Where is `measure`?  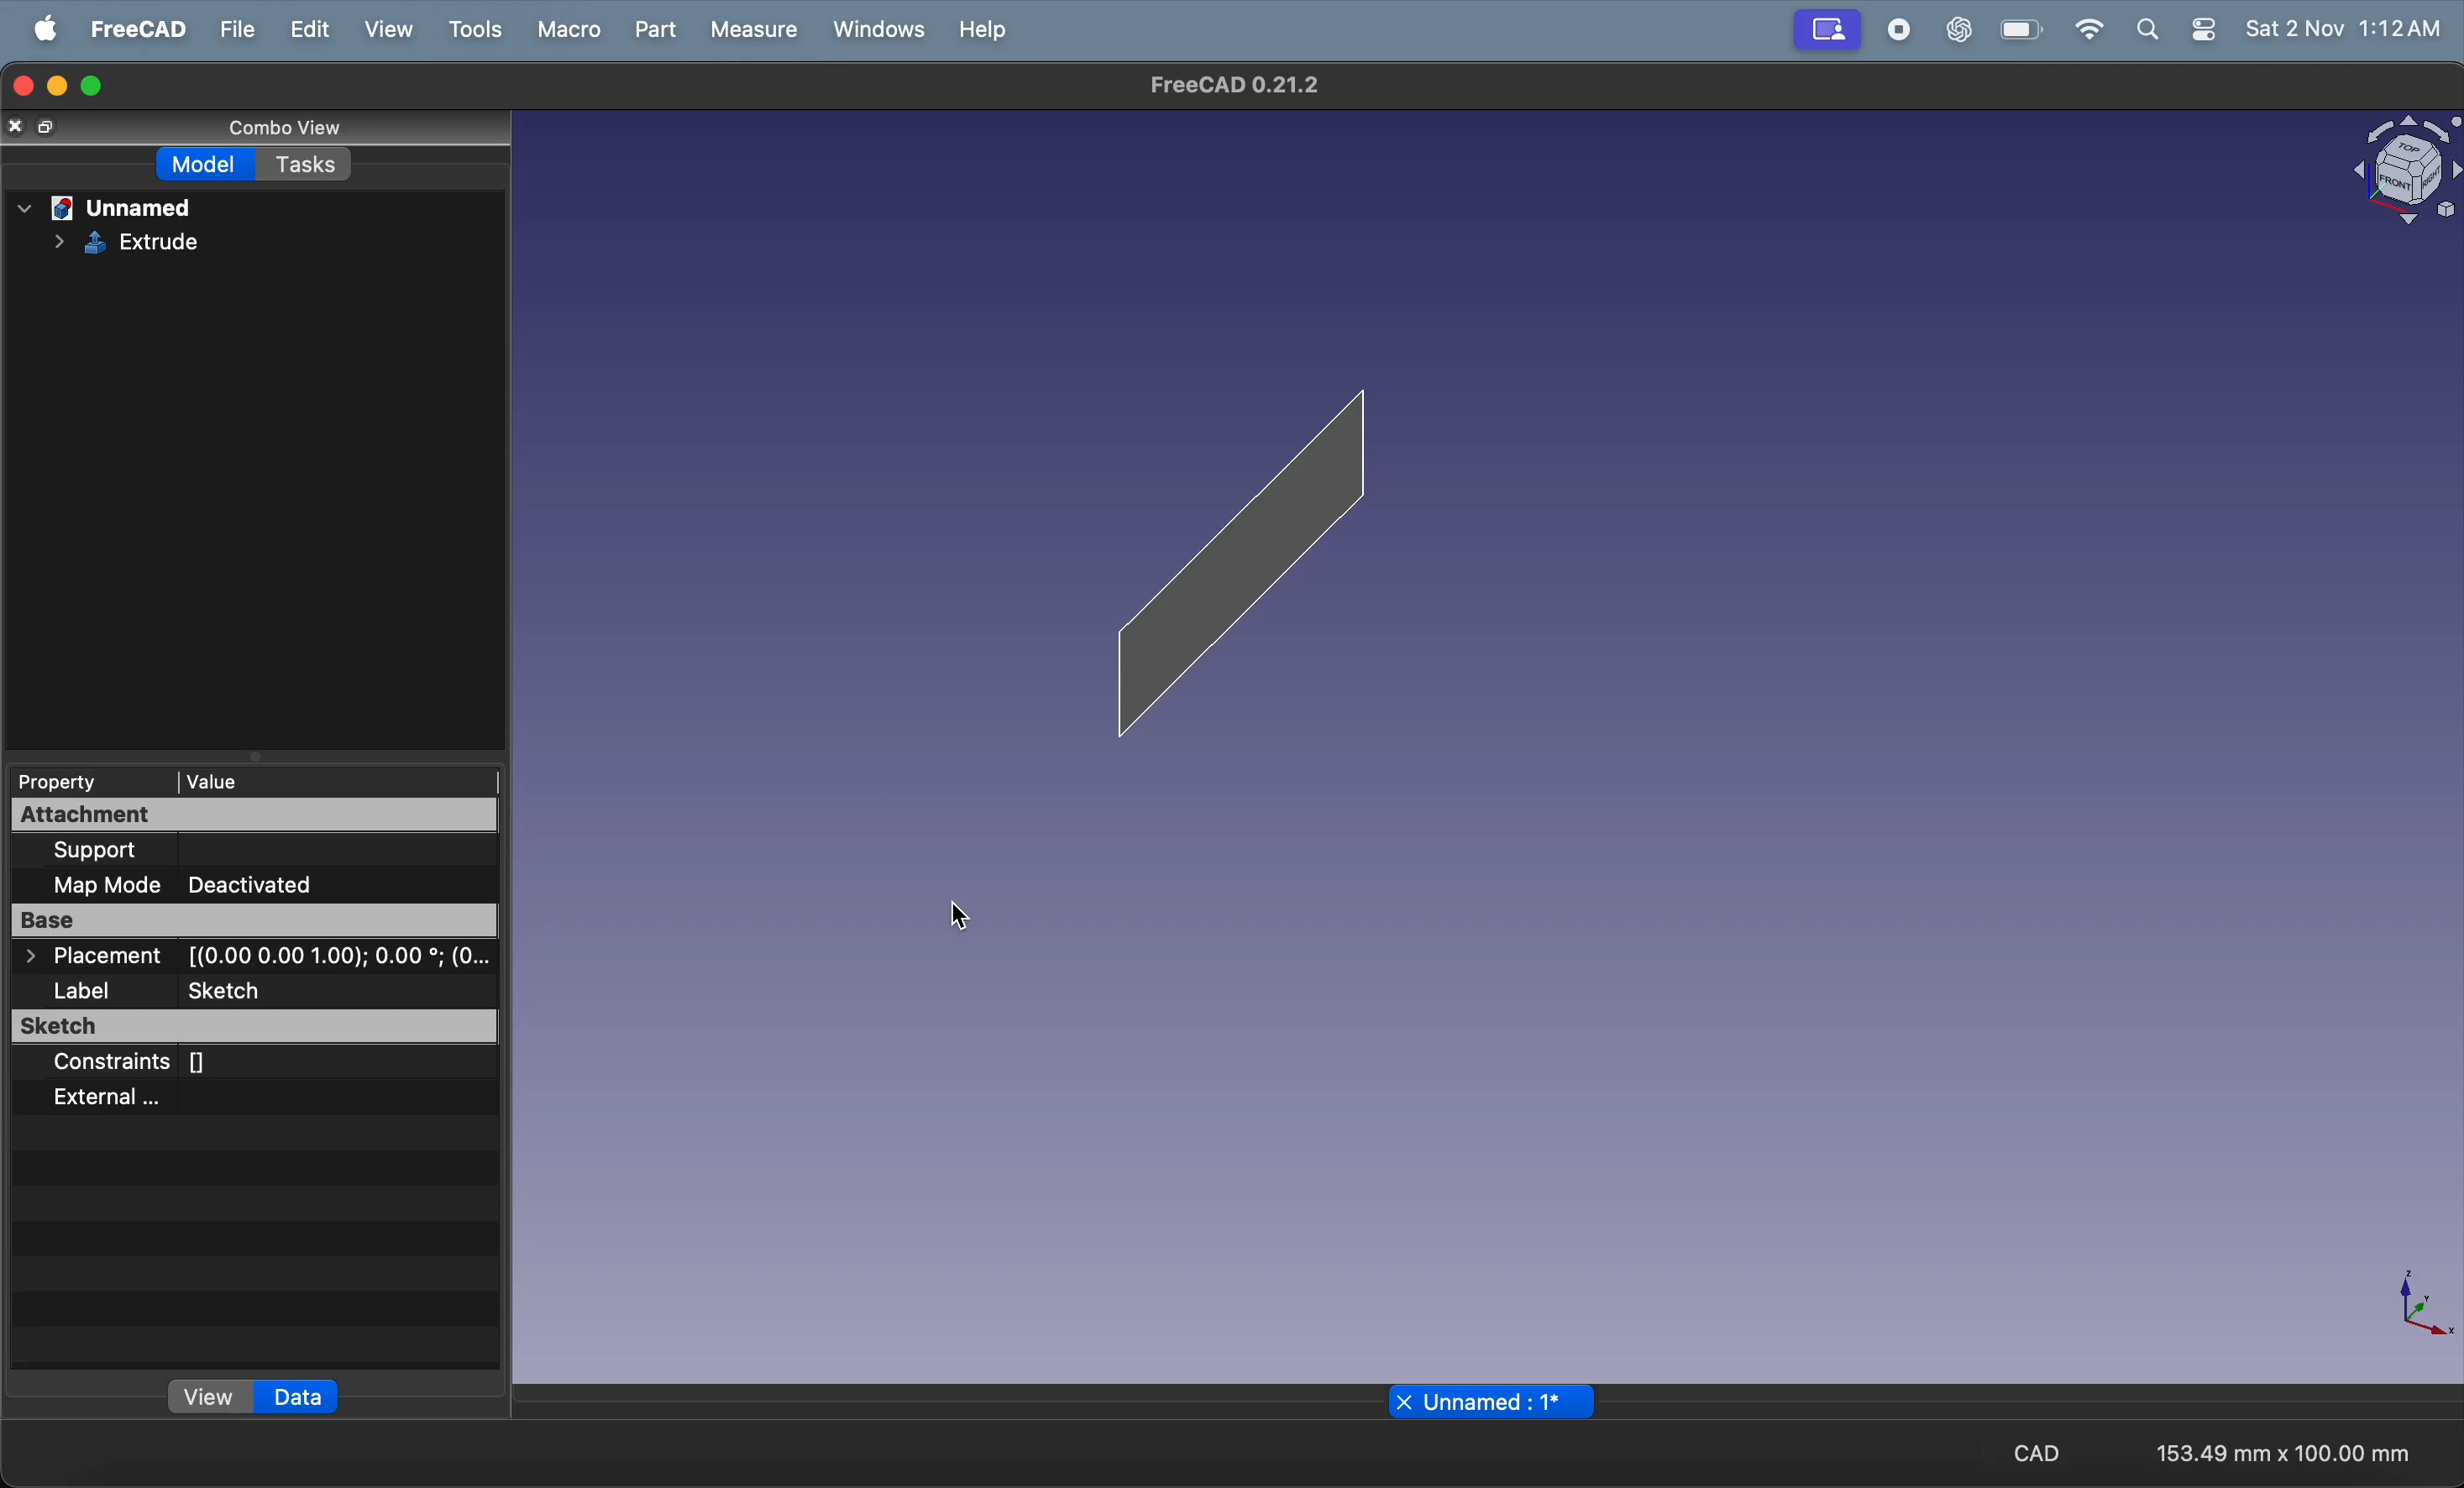
measure is located at coordinates (754, 29).